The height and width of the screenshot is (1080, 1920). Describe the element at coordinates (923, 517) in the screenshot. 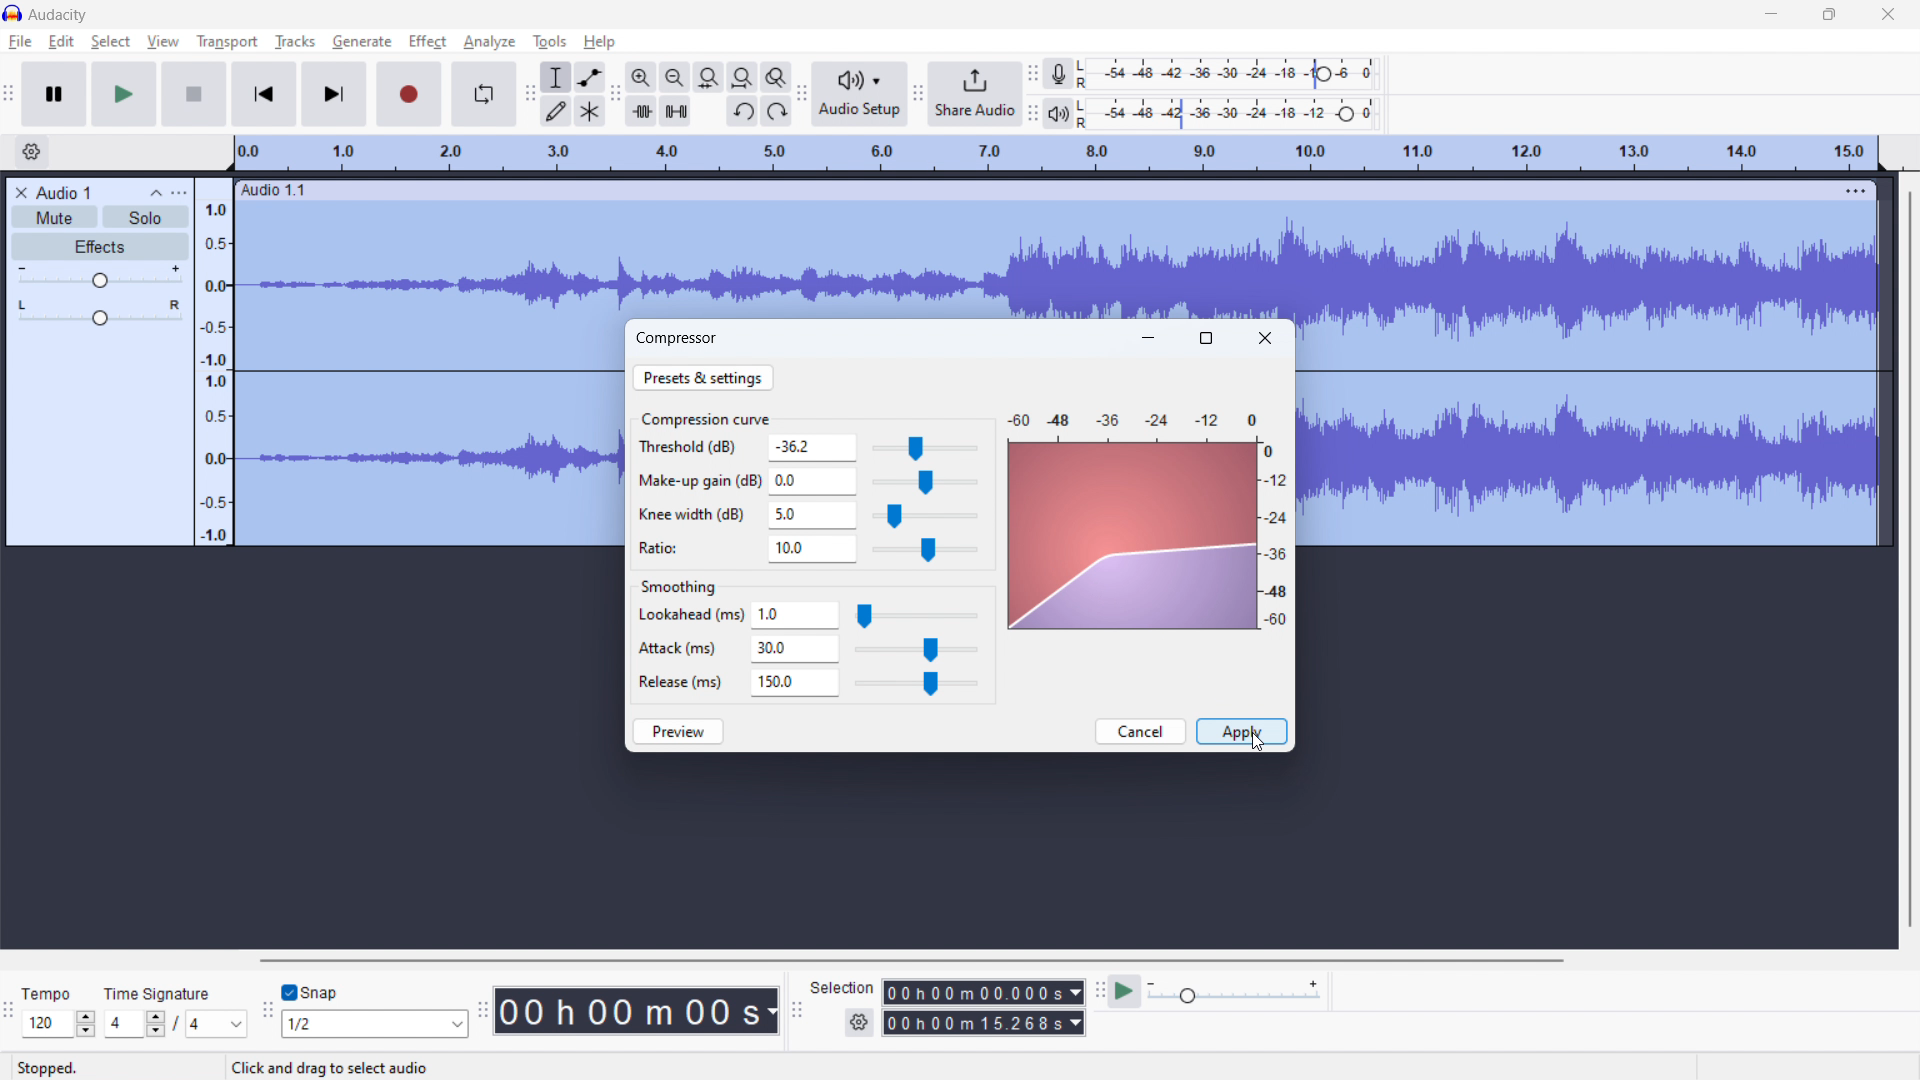

I see `knee width slider` at that location.